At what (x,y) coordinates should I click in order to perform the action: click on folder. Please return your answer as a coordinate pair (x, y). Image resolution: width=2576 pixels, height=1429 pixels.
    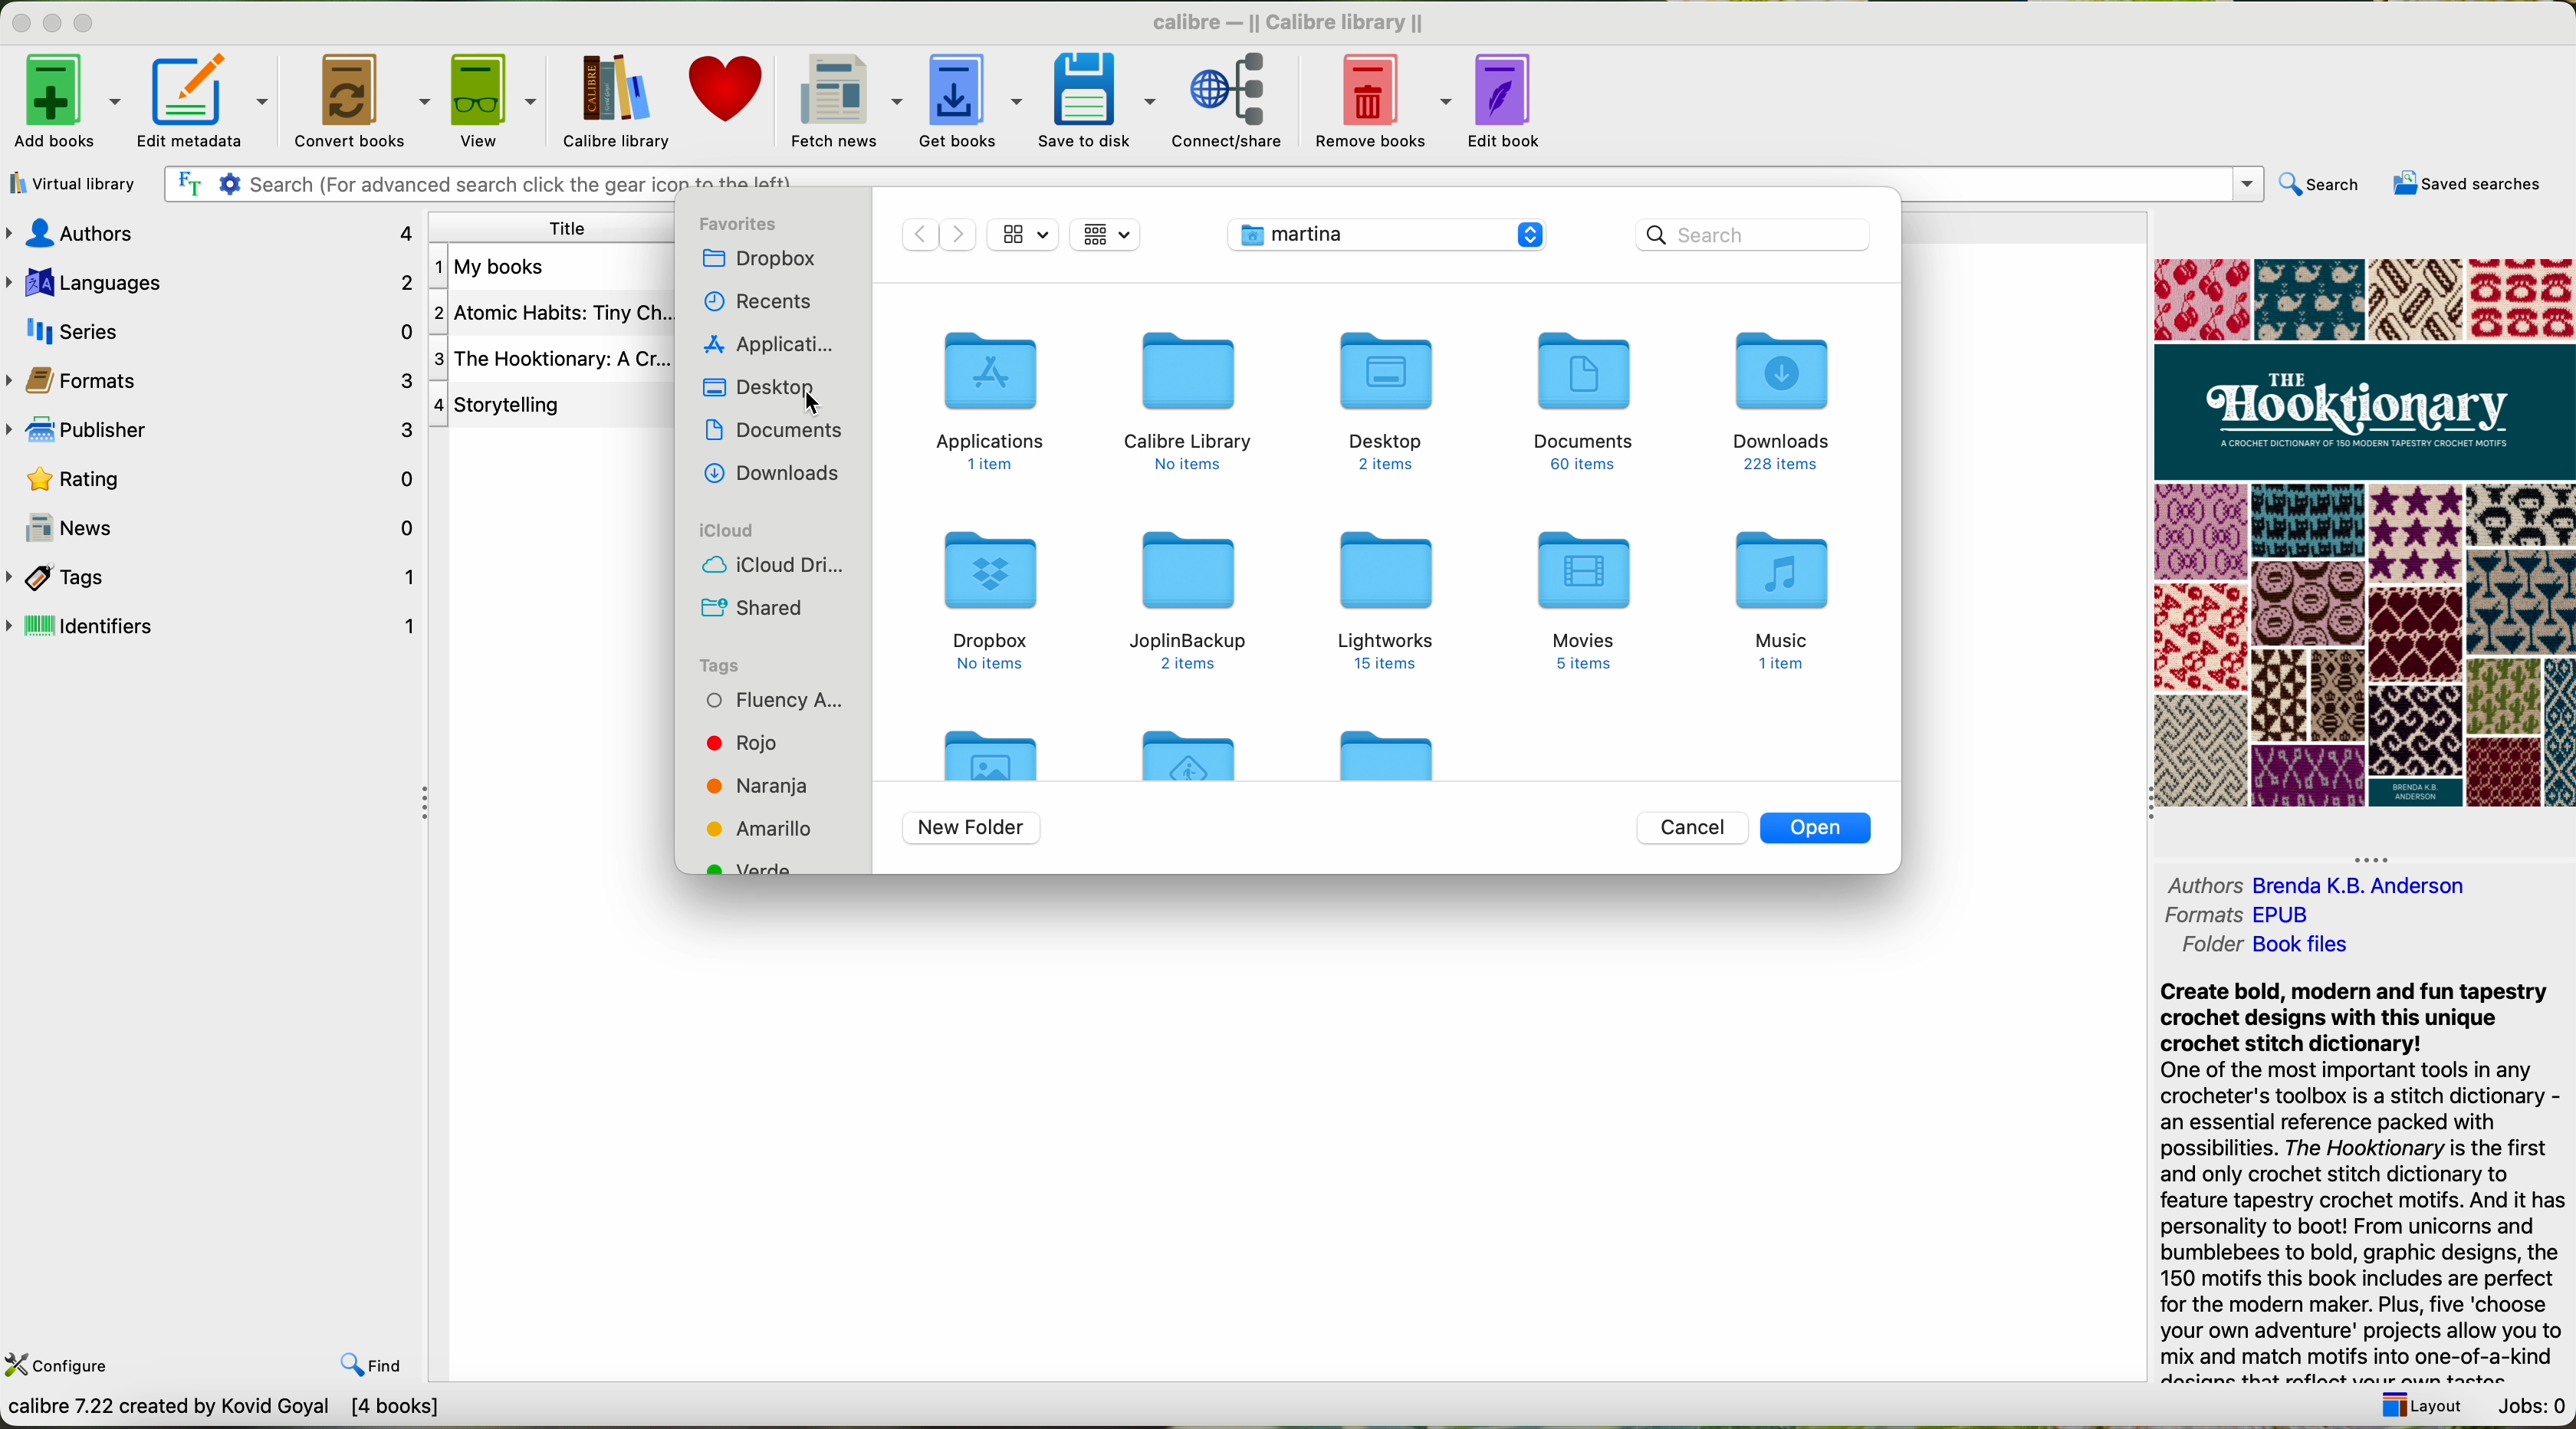
    Looking at the image, I should click on (988, 751).